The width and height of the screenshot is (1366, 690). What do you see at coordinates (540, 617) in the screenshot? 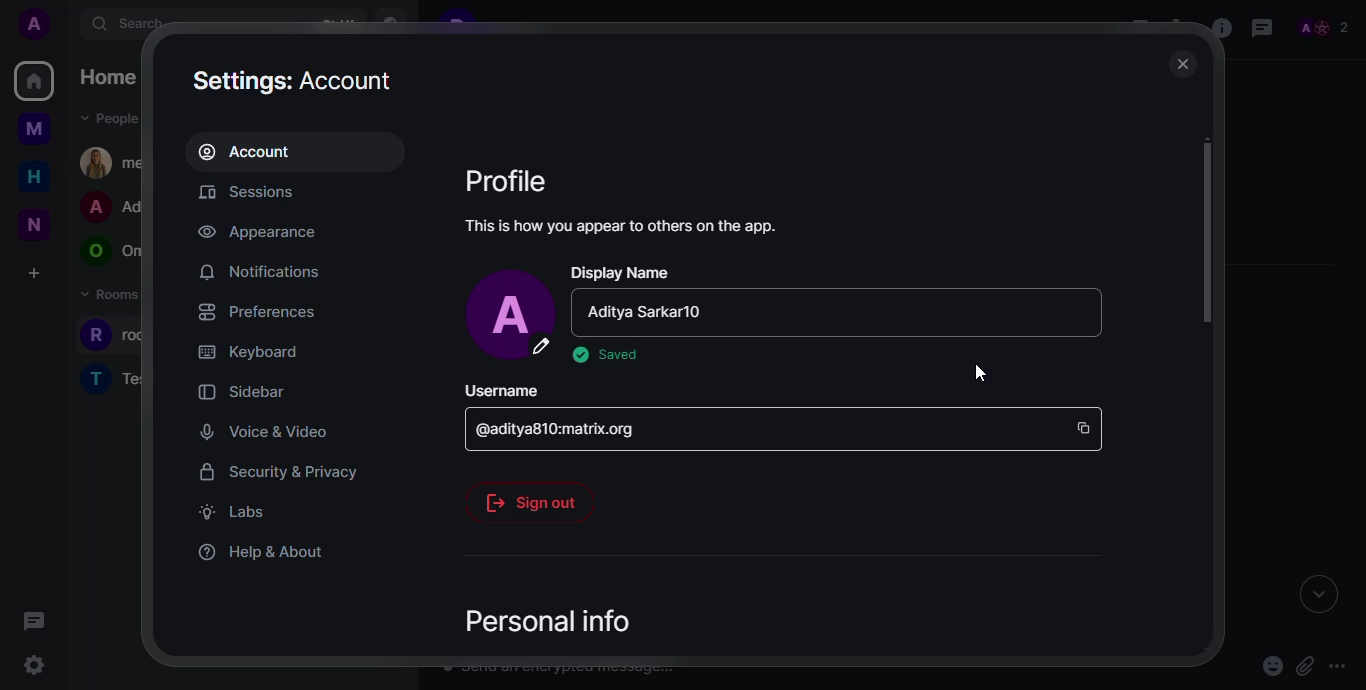
I see `personal info` at bounding box center [540, 617].